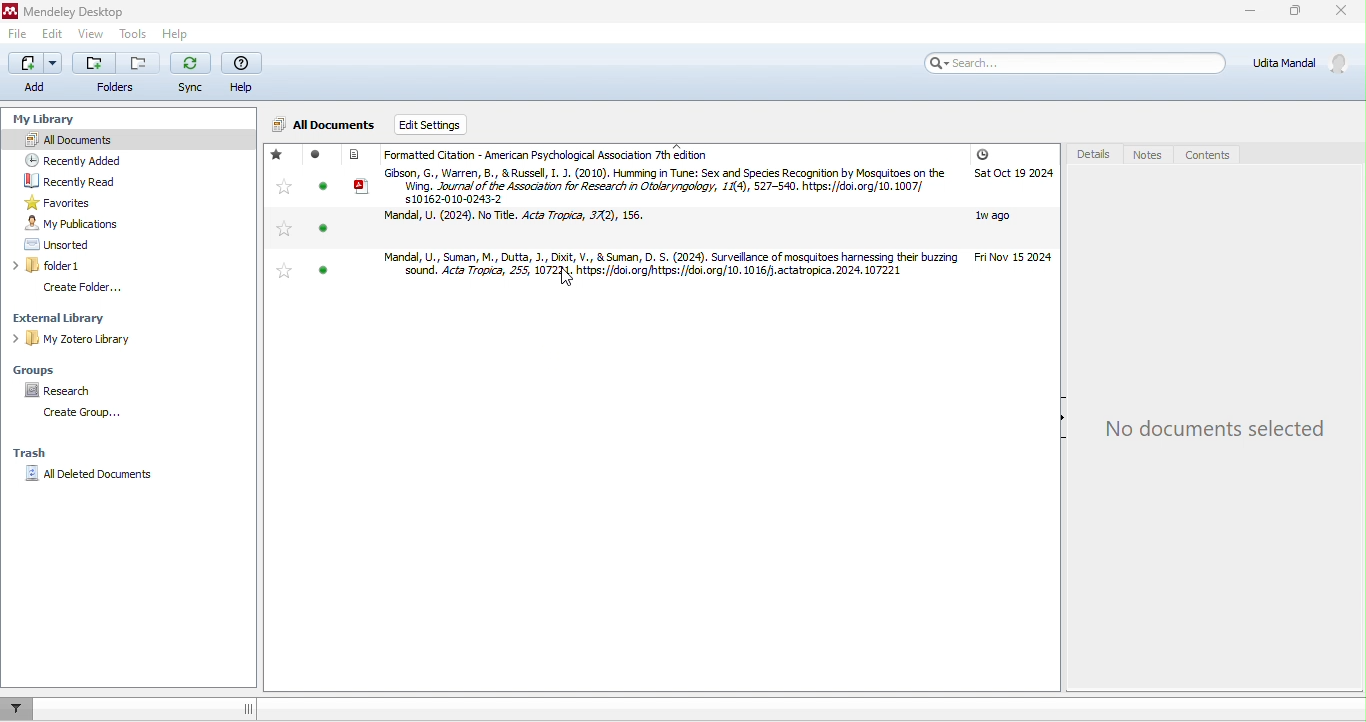 The width and height of the screenshot is (1366, 722). I want to click on create folder, so click(99, 287).